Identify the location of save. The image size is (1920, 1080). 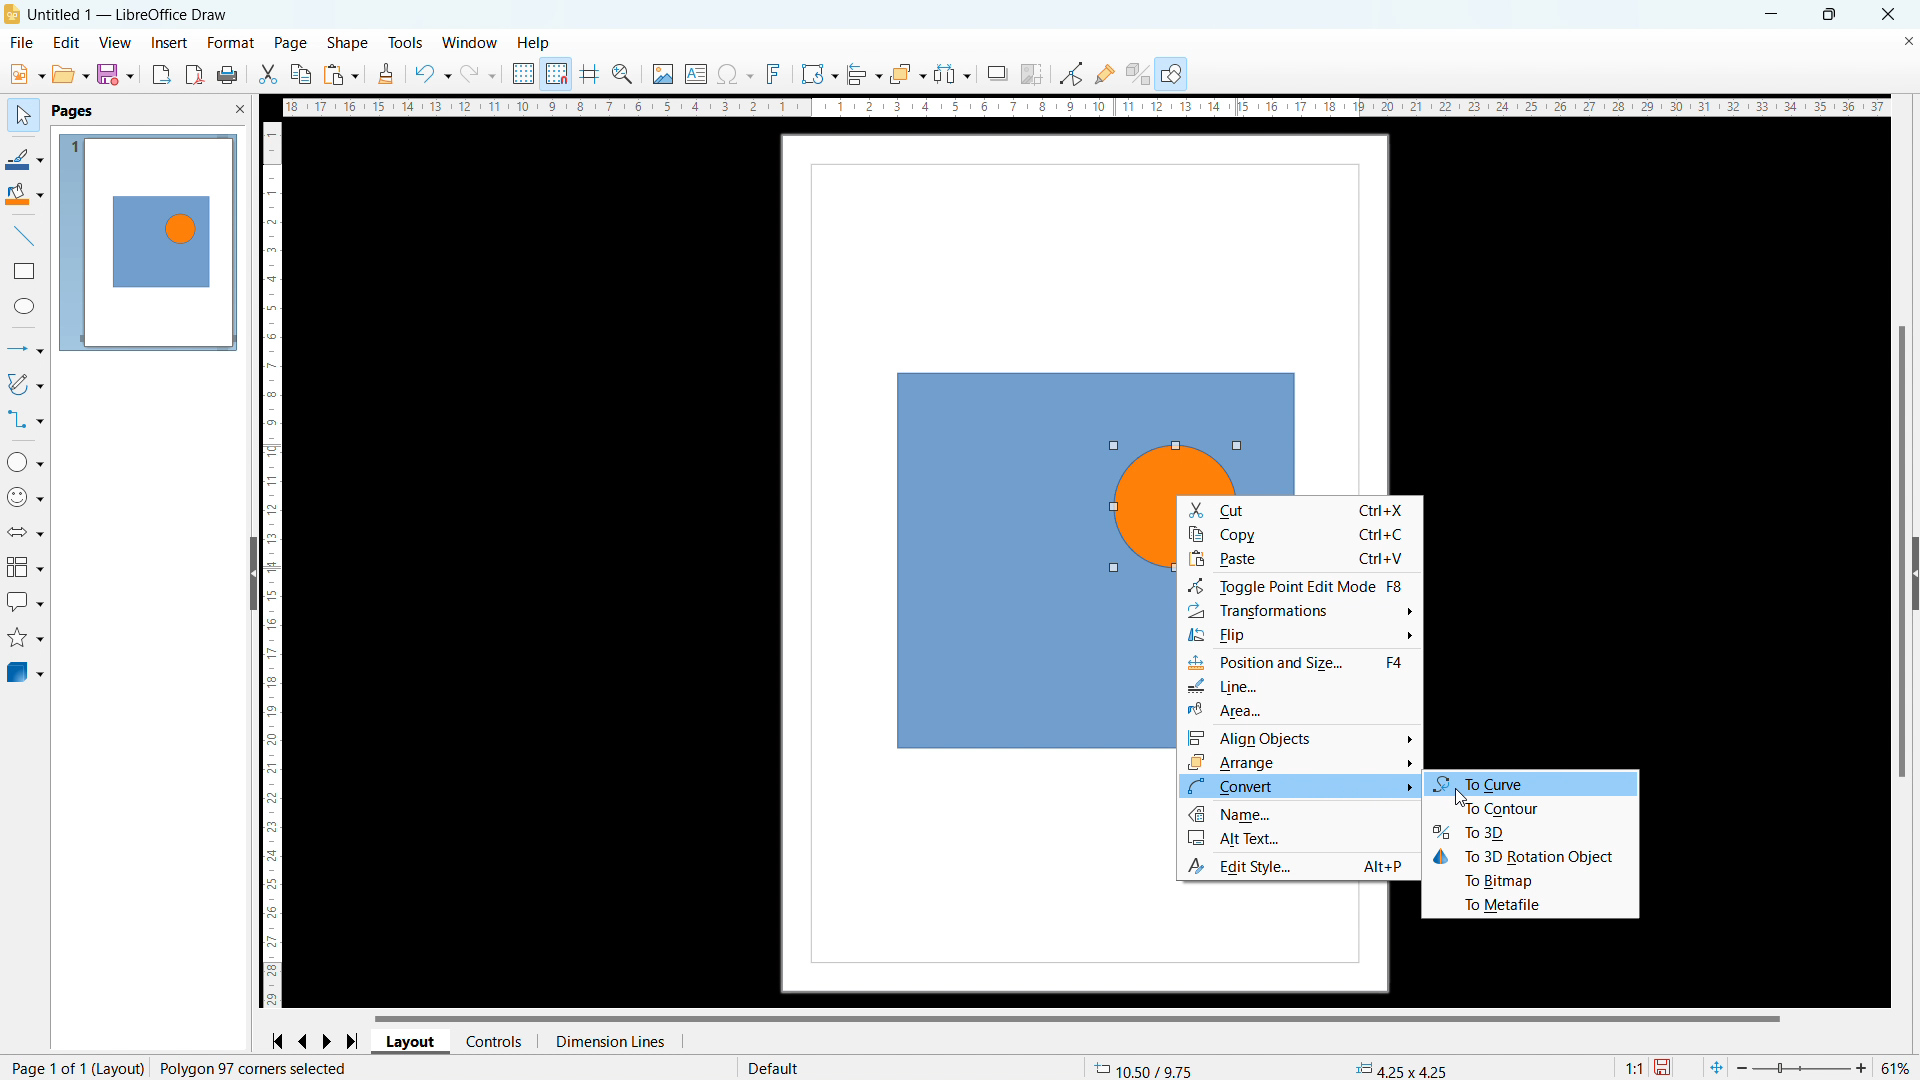
(1666, 1066).